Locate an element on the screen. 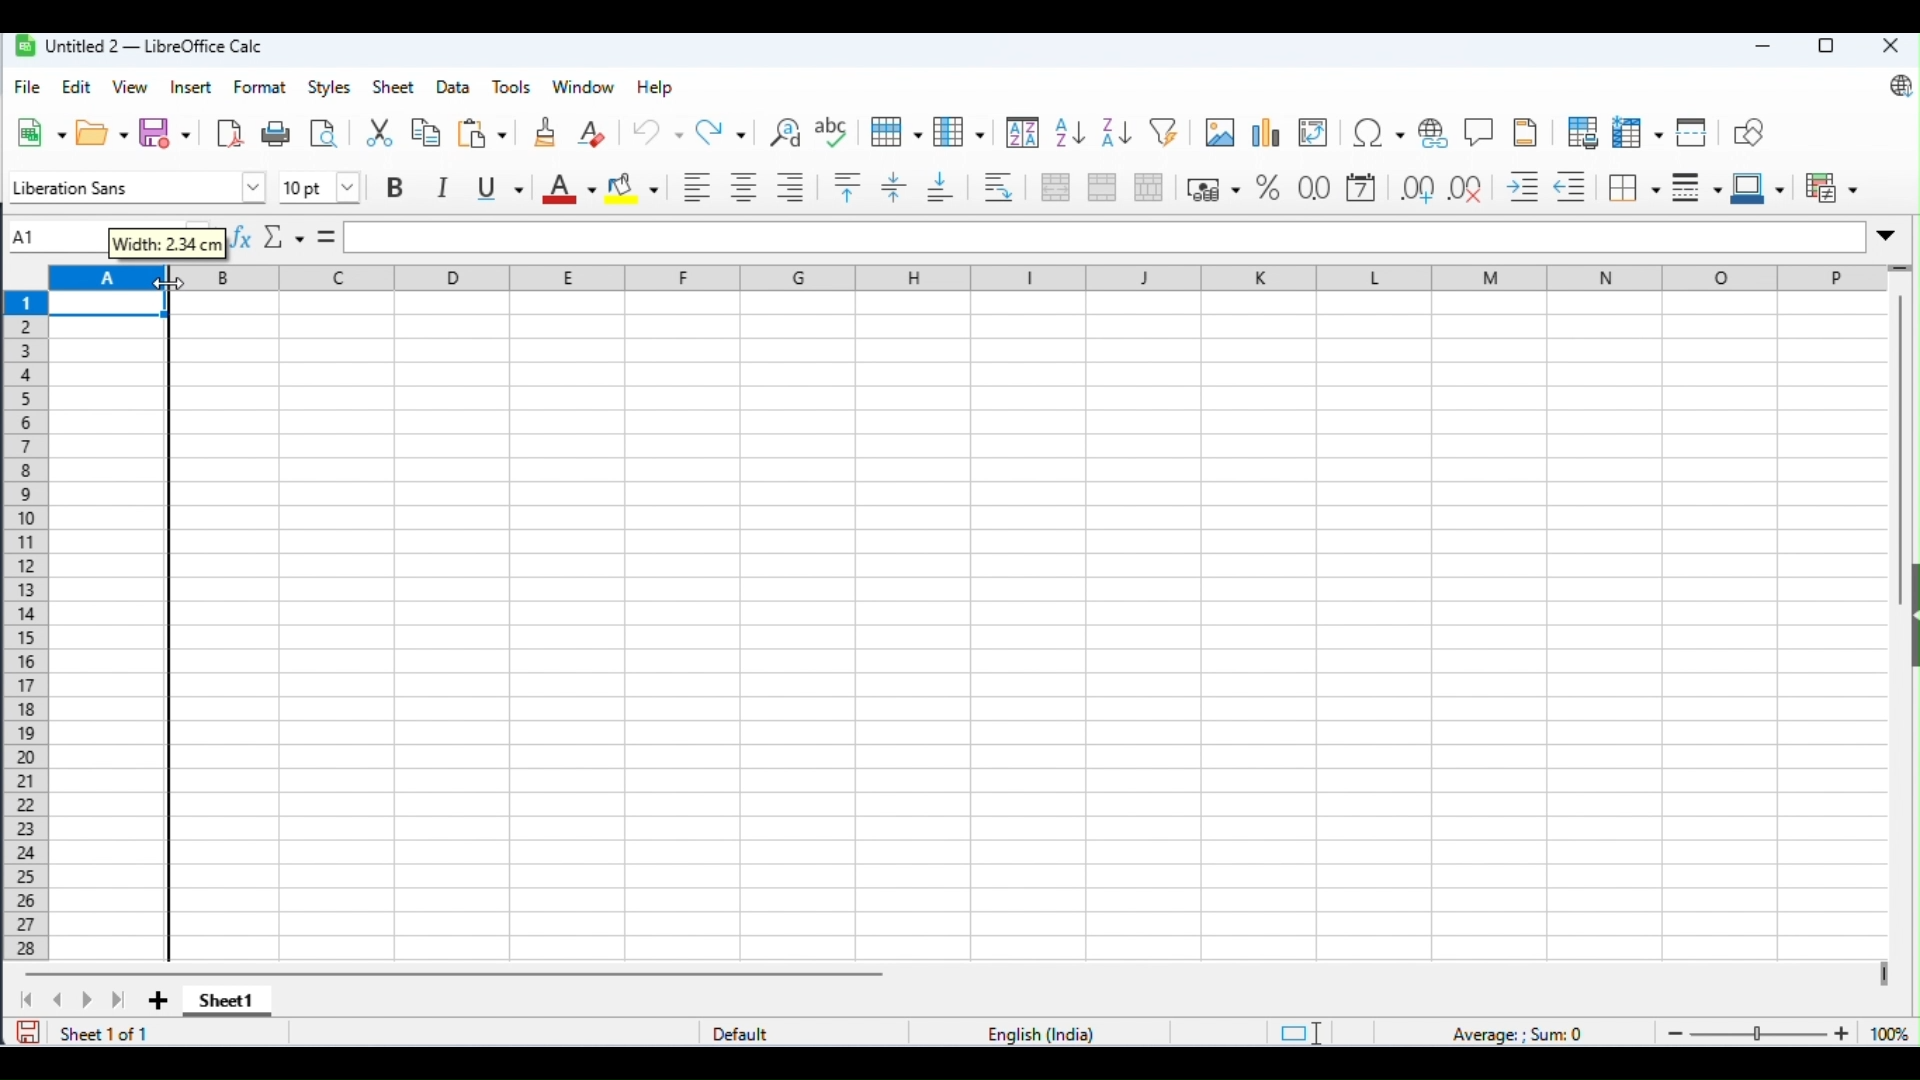  horizontal scroll bar is located at coordinates (462, 974).